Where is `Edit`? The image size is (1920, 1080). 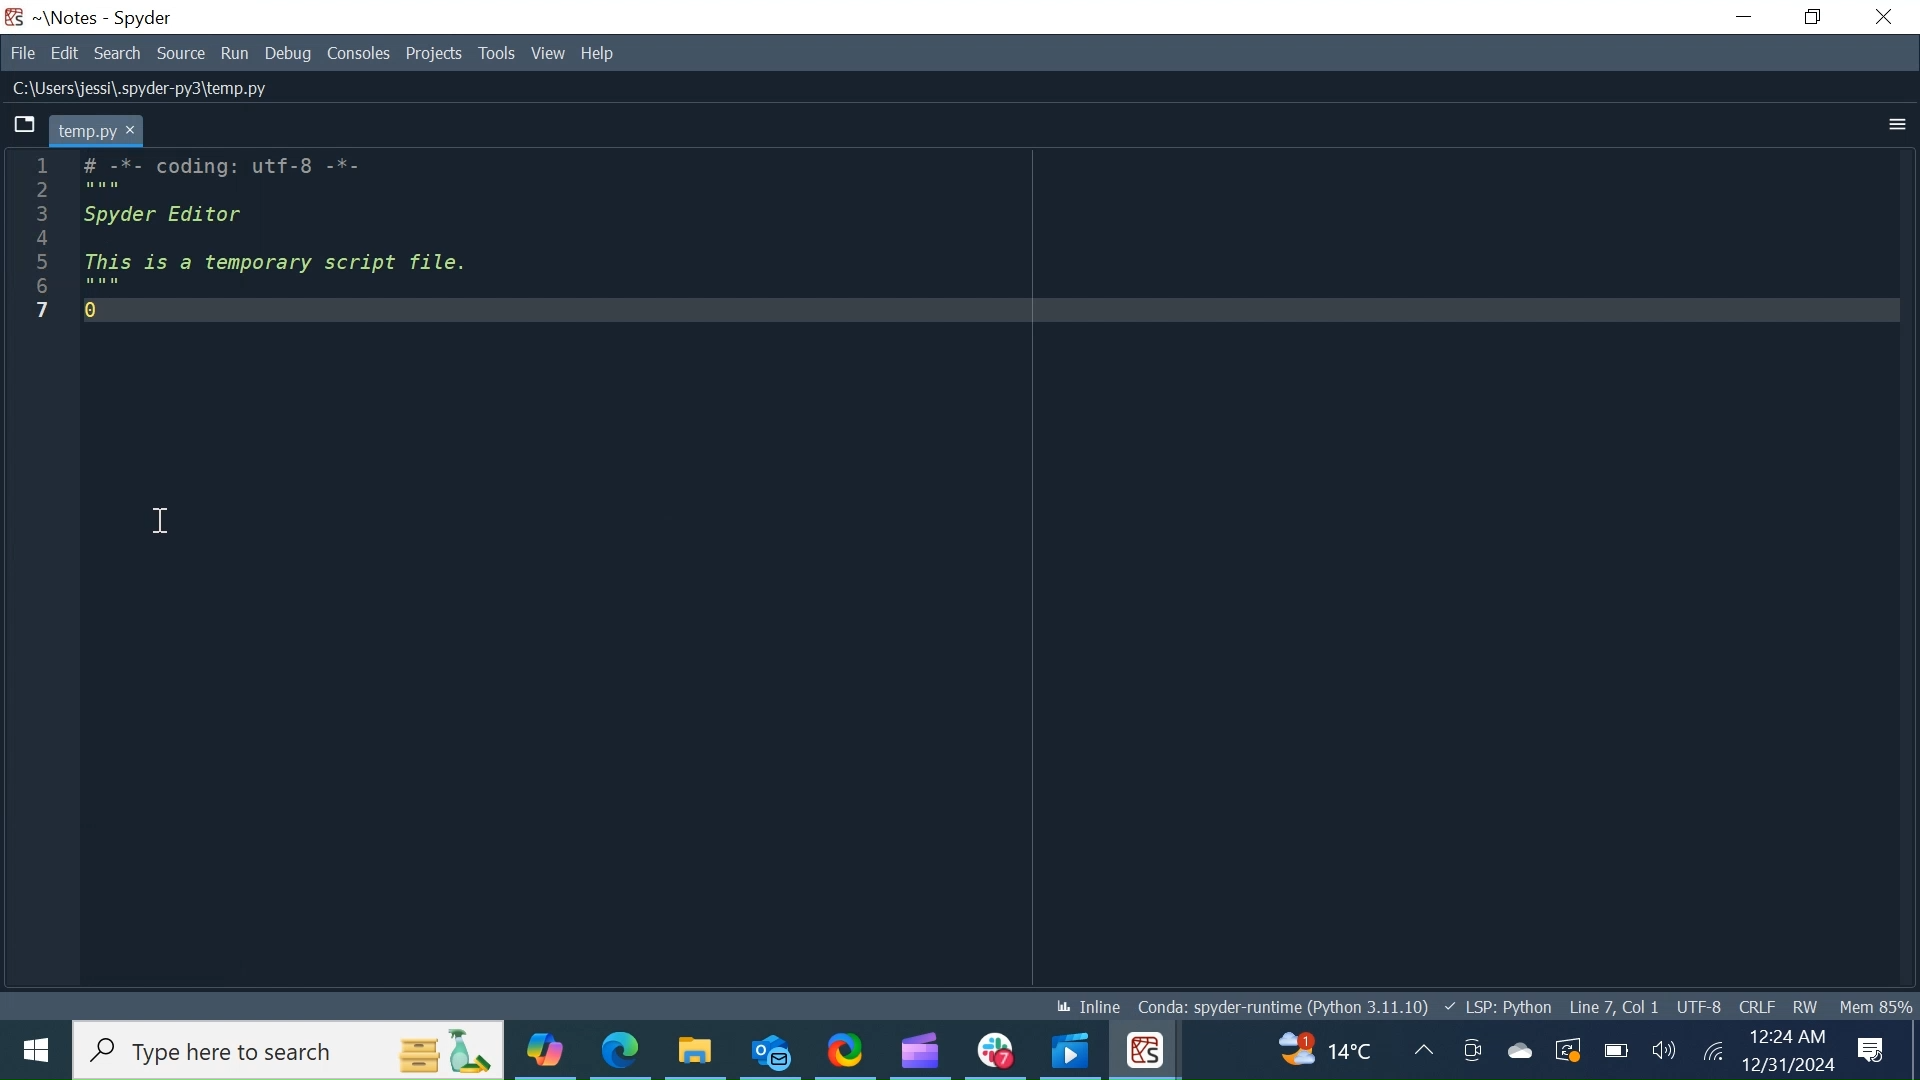
Edit is located at coordinates (65, 54).